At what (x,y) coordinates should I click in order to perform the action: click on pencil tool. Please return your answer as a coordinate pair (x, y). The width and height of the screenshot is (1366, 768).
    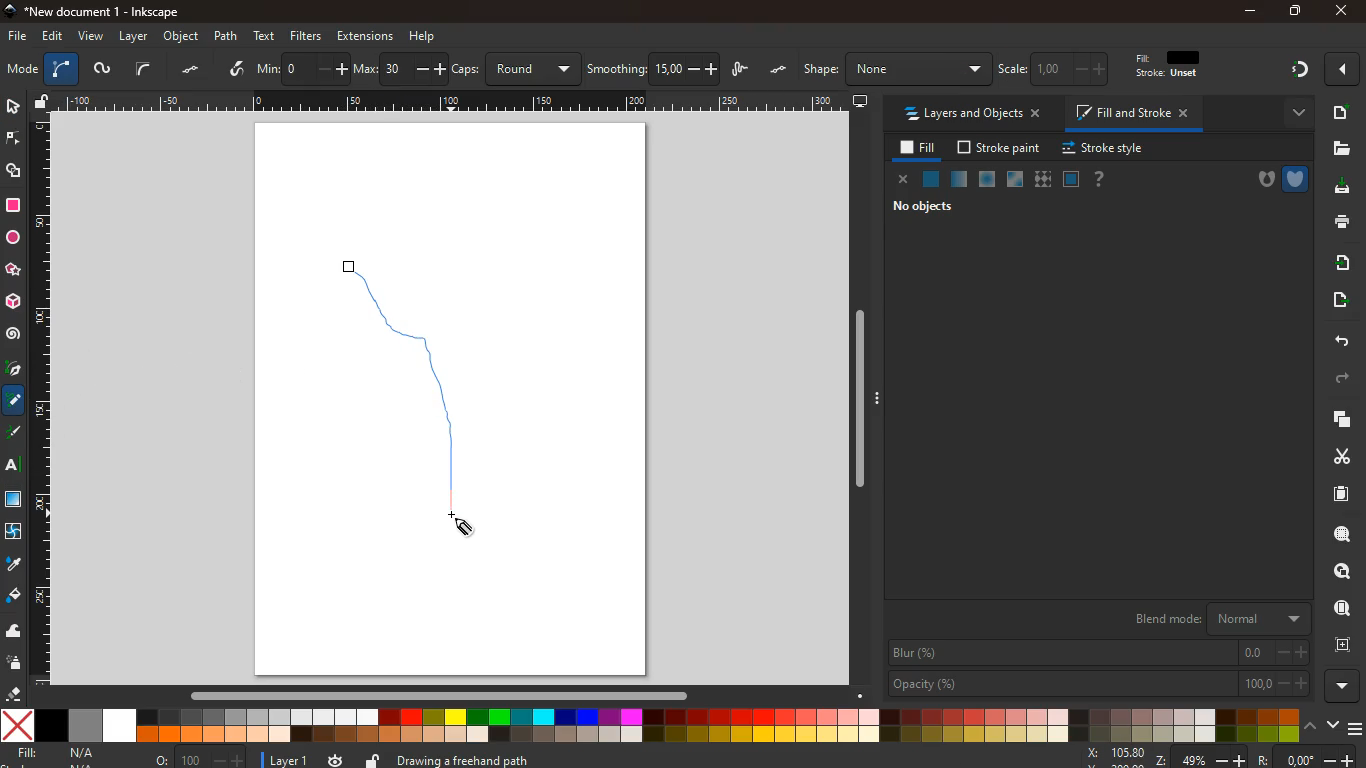
    Looking at the image, I should click on (16, 434).